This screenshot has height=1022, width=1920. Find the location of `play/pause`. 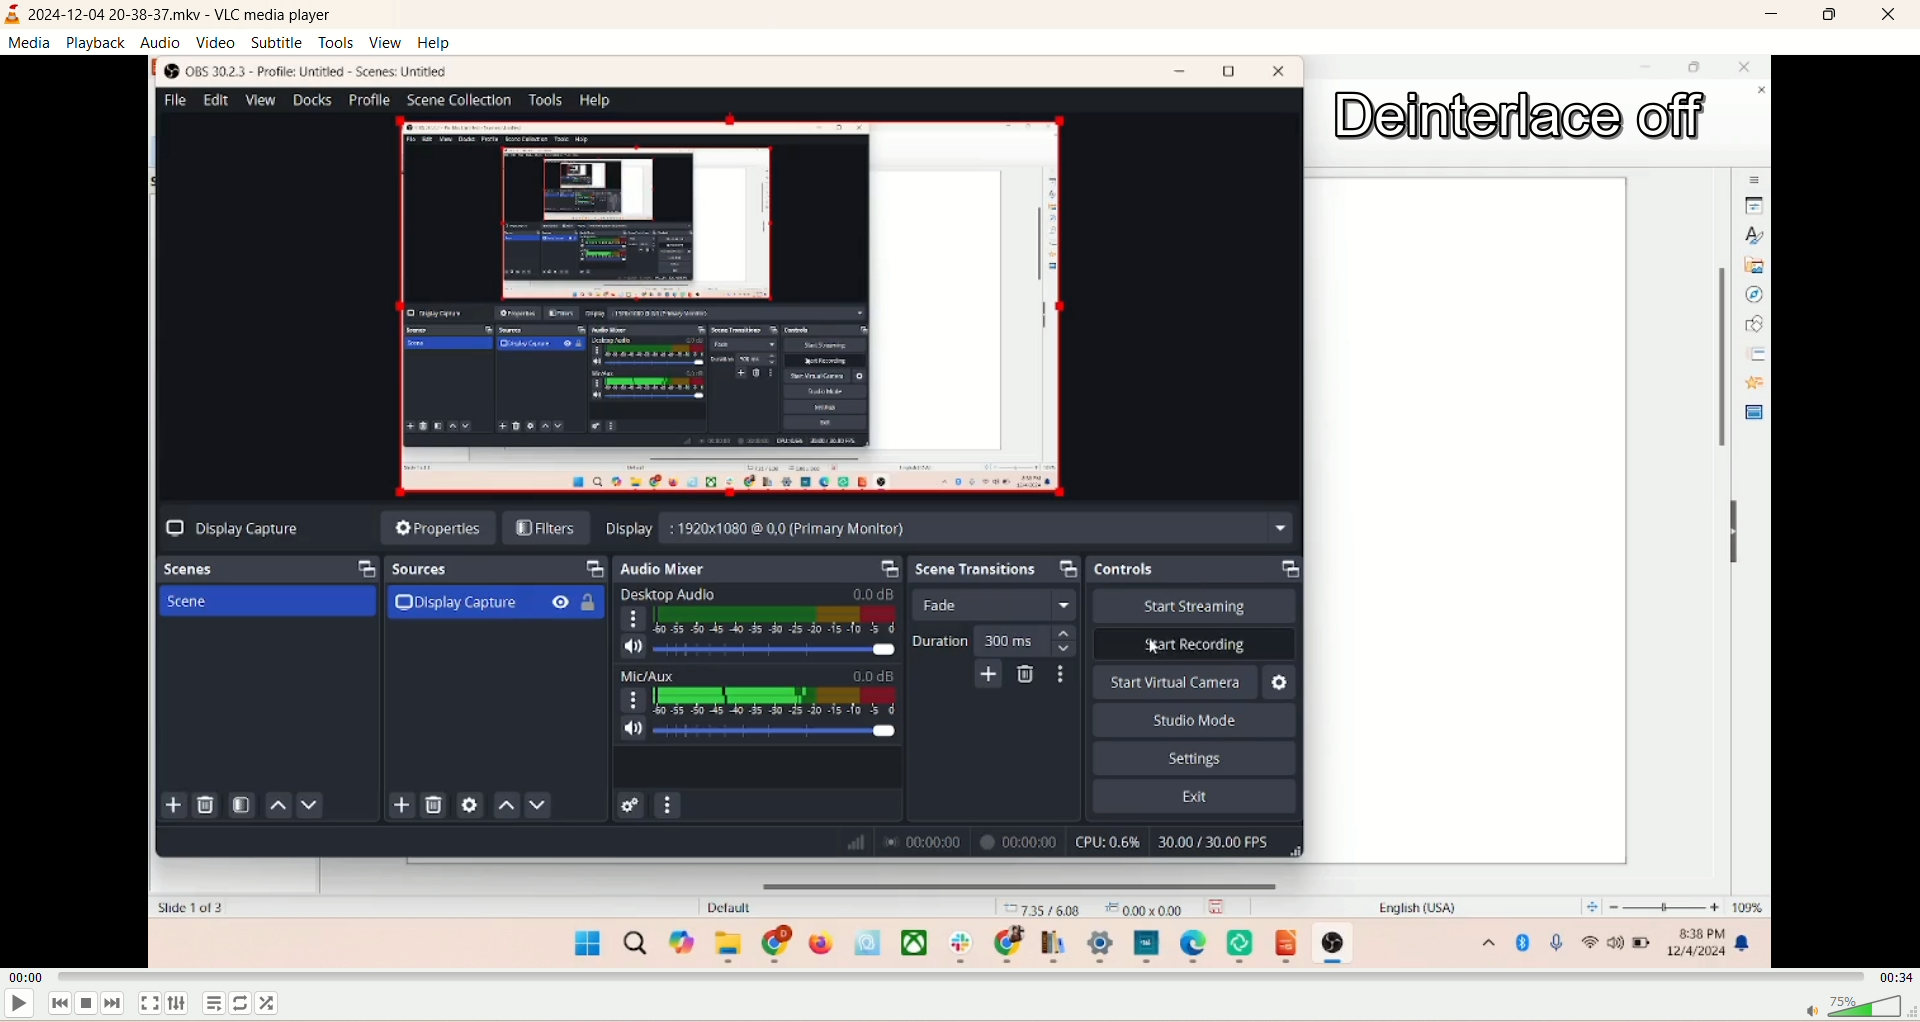

play/pause is located at coordinates (17, 1008).